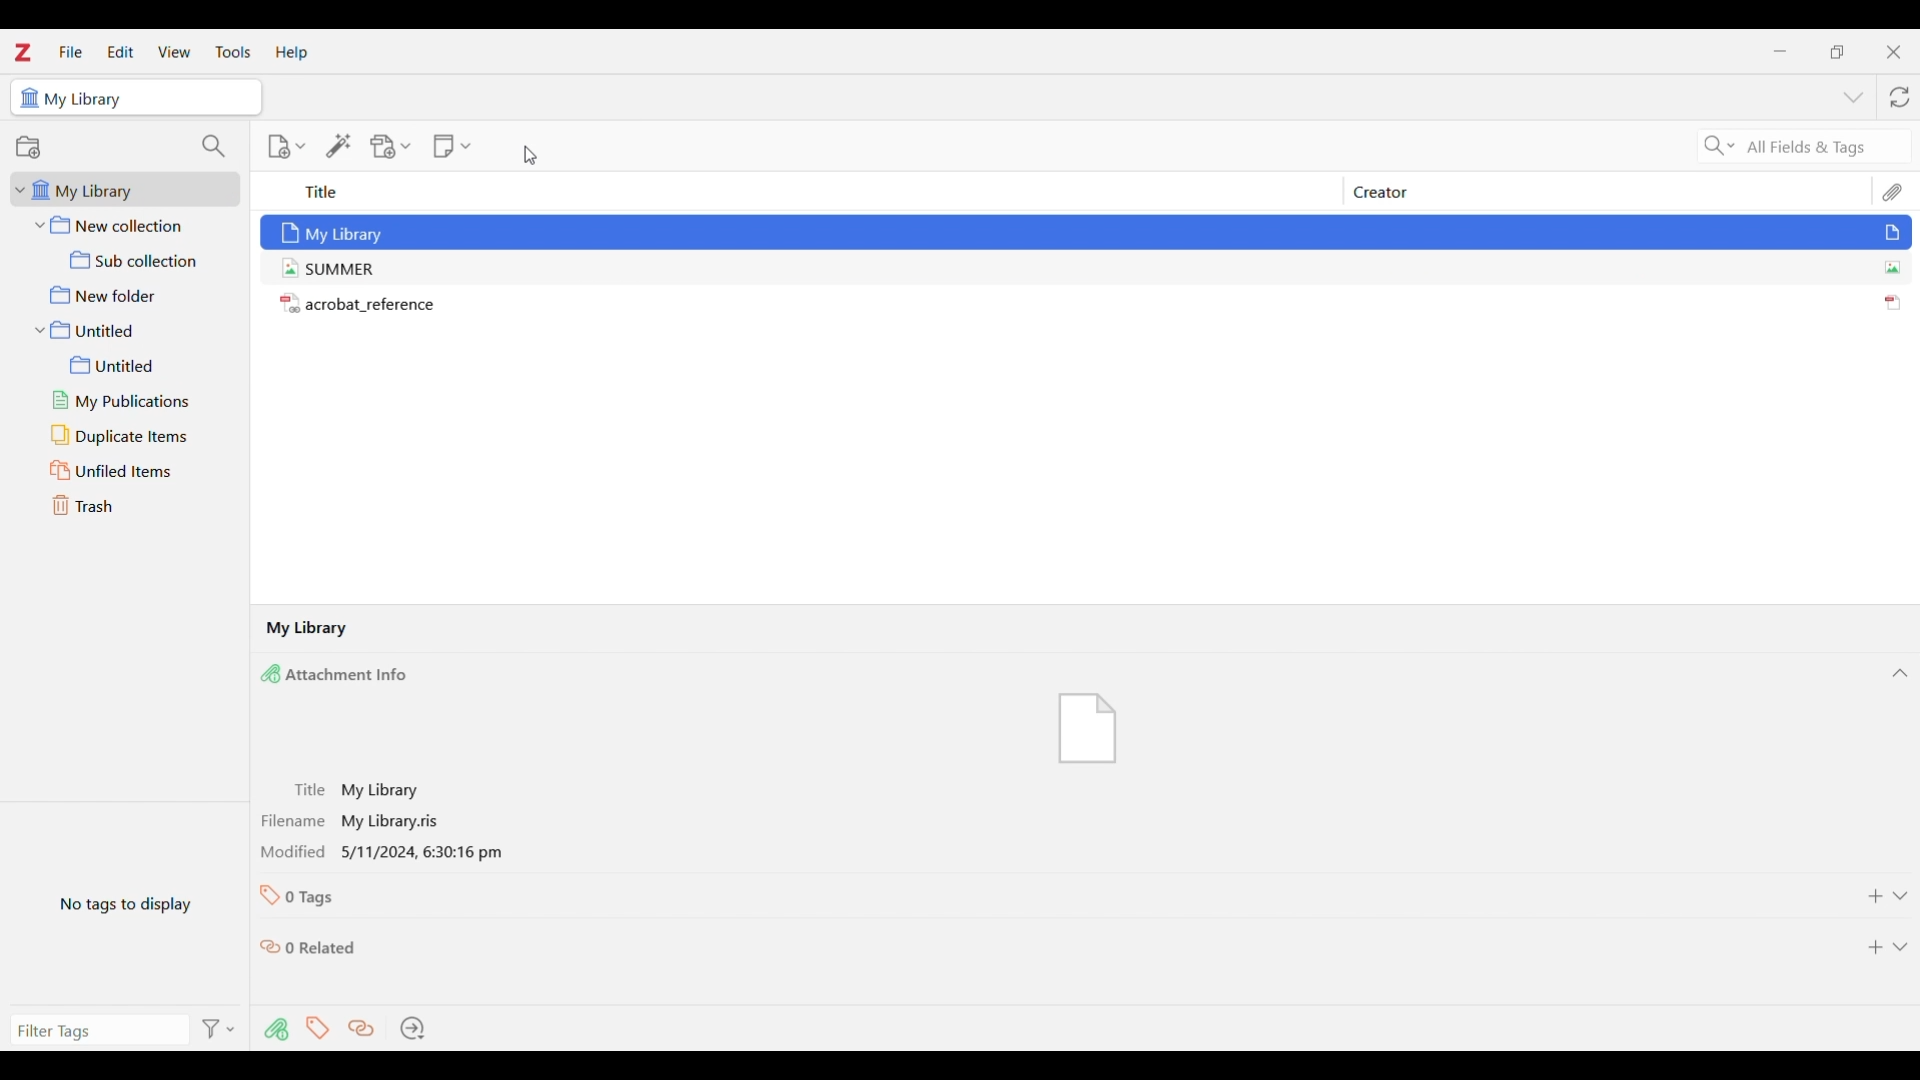 Image resolution: width=1920 pixels, height=1080 pixels. I want to click on Add item, so click(275, 148).